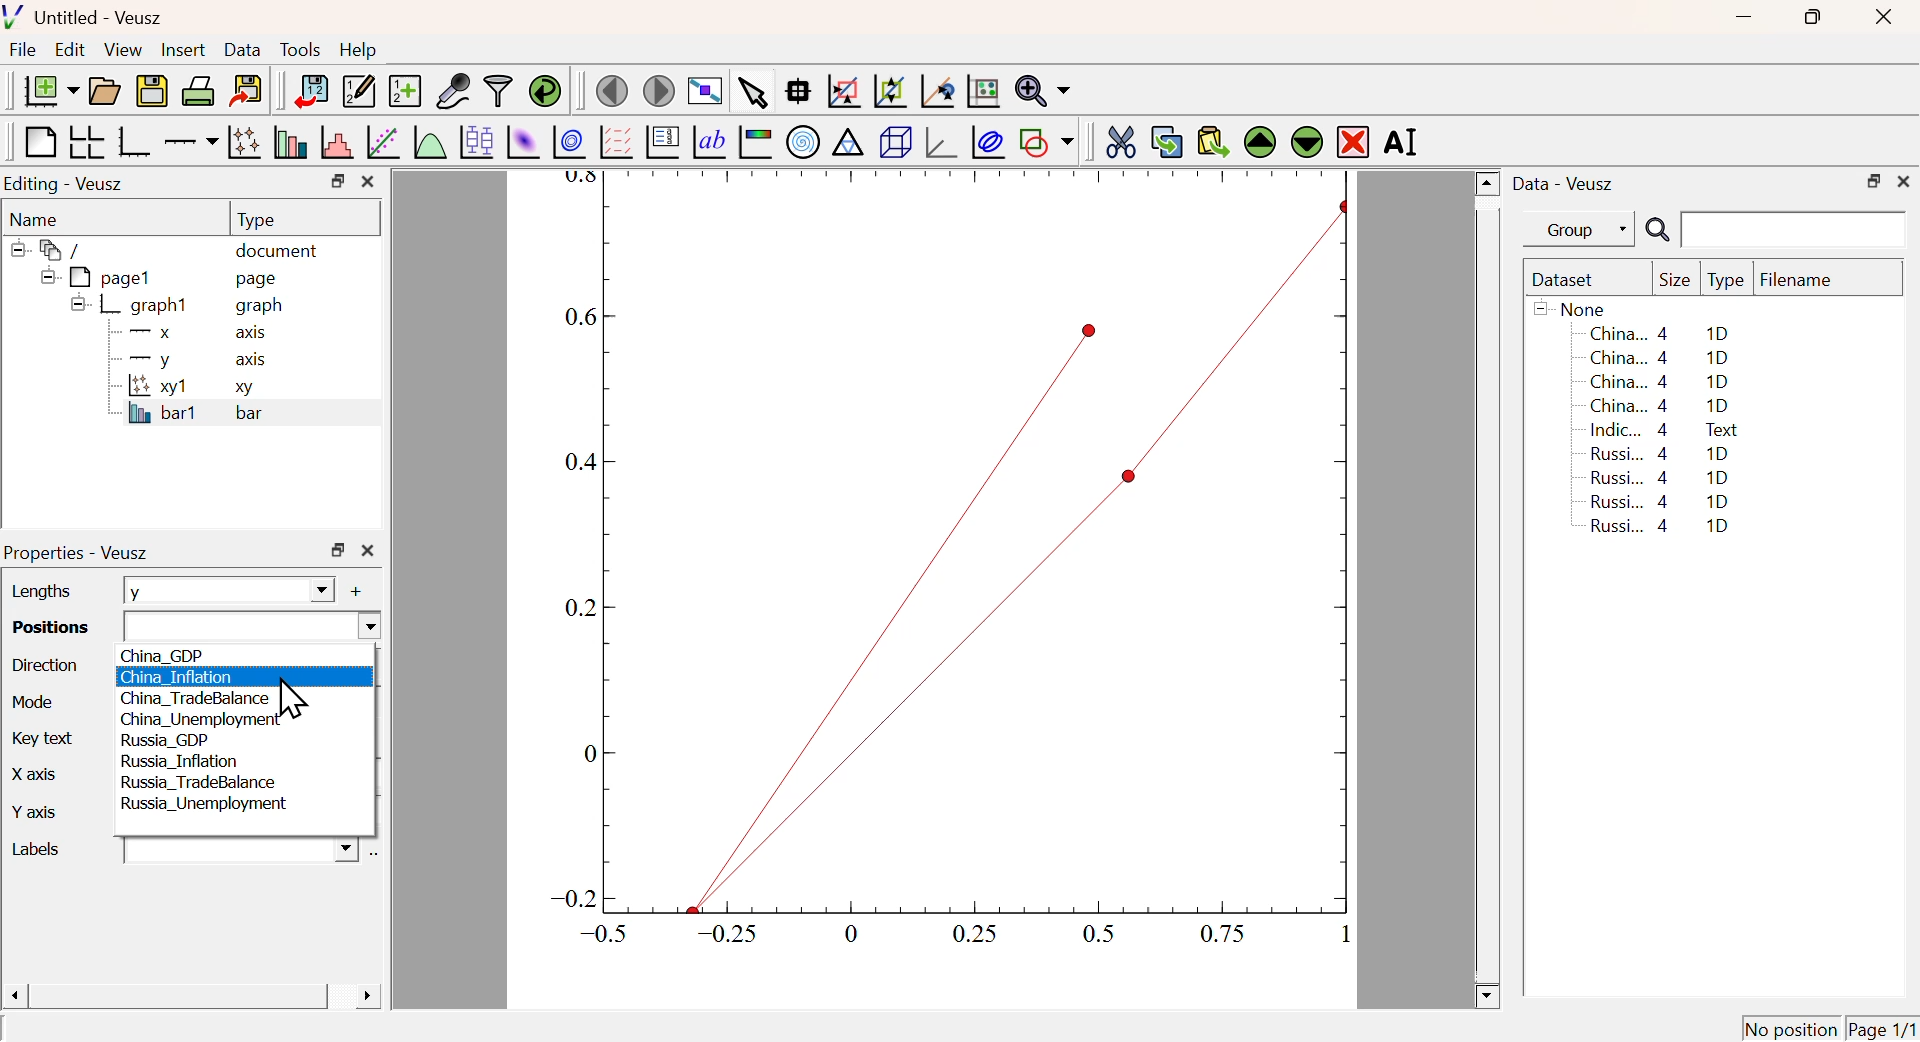 Image resolution: width=1920 pixels, height=1042 pixels. Describe the element at coordinates (1573, 308) in the screenshot. I see `None` at that location.